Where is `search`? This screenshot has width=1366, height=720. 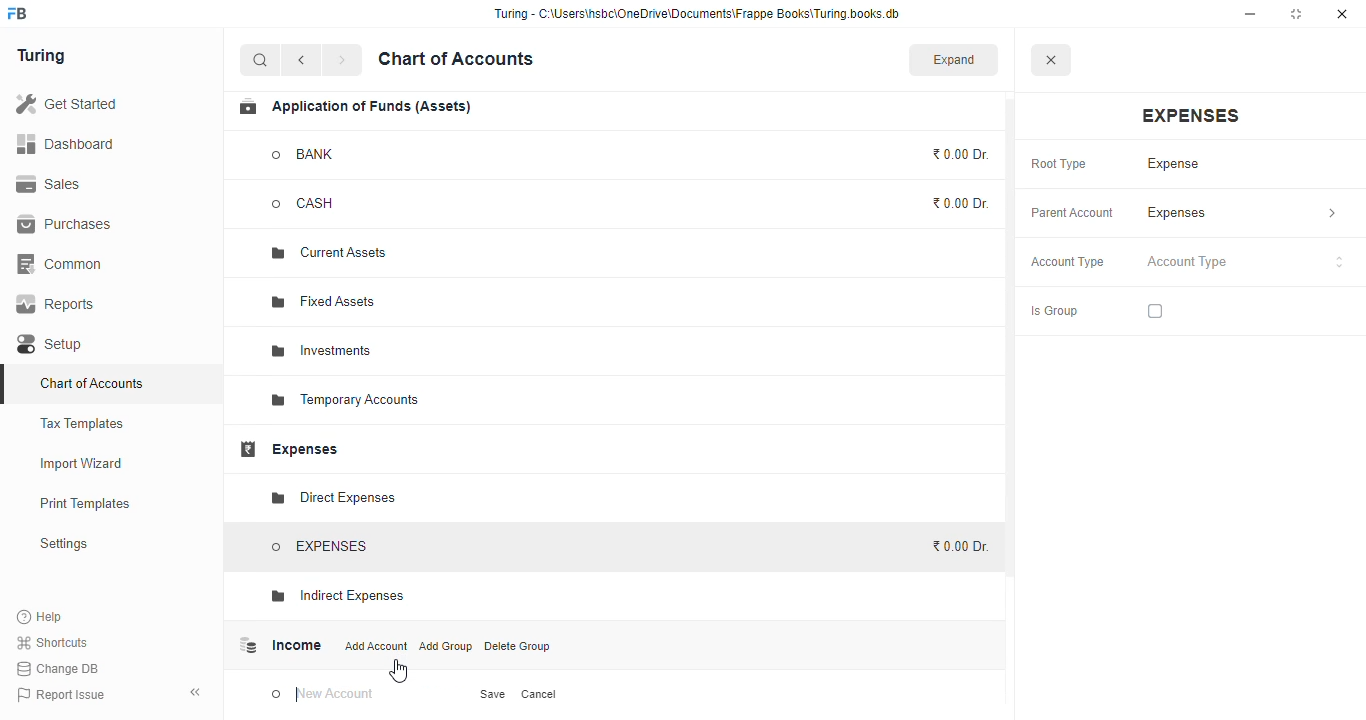
search is located at coordinates (261, 60).